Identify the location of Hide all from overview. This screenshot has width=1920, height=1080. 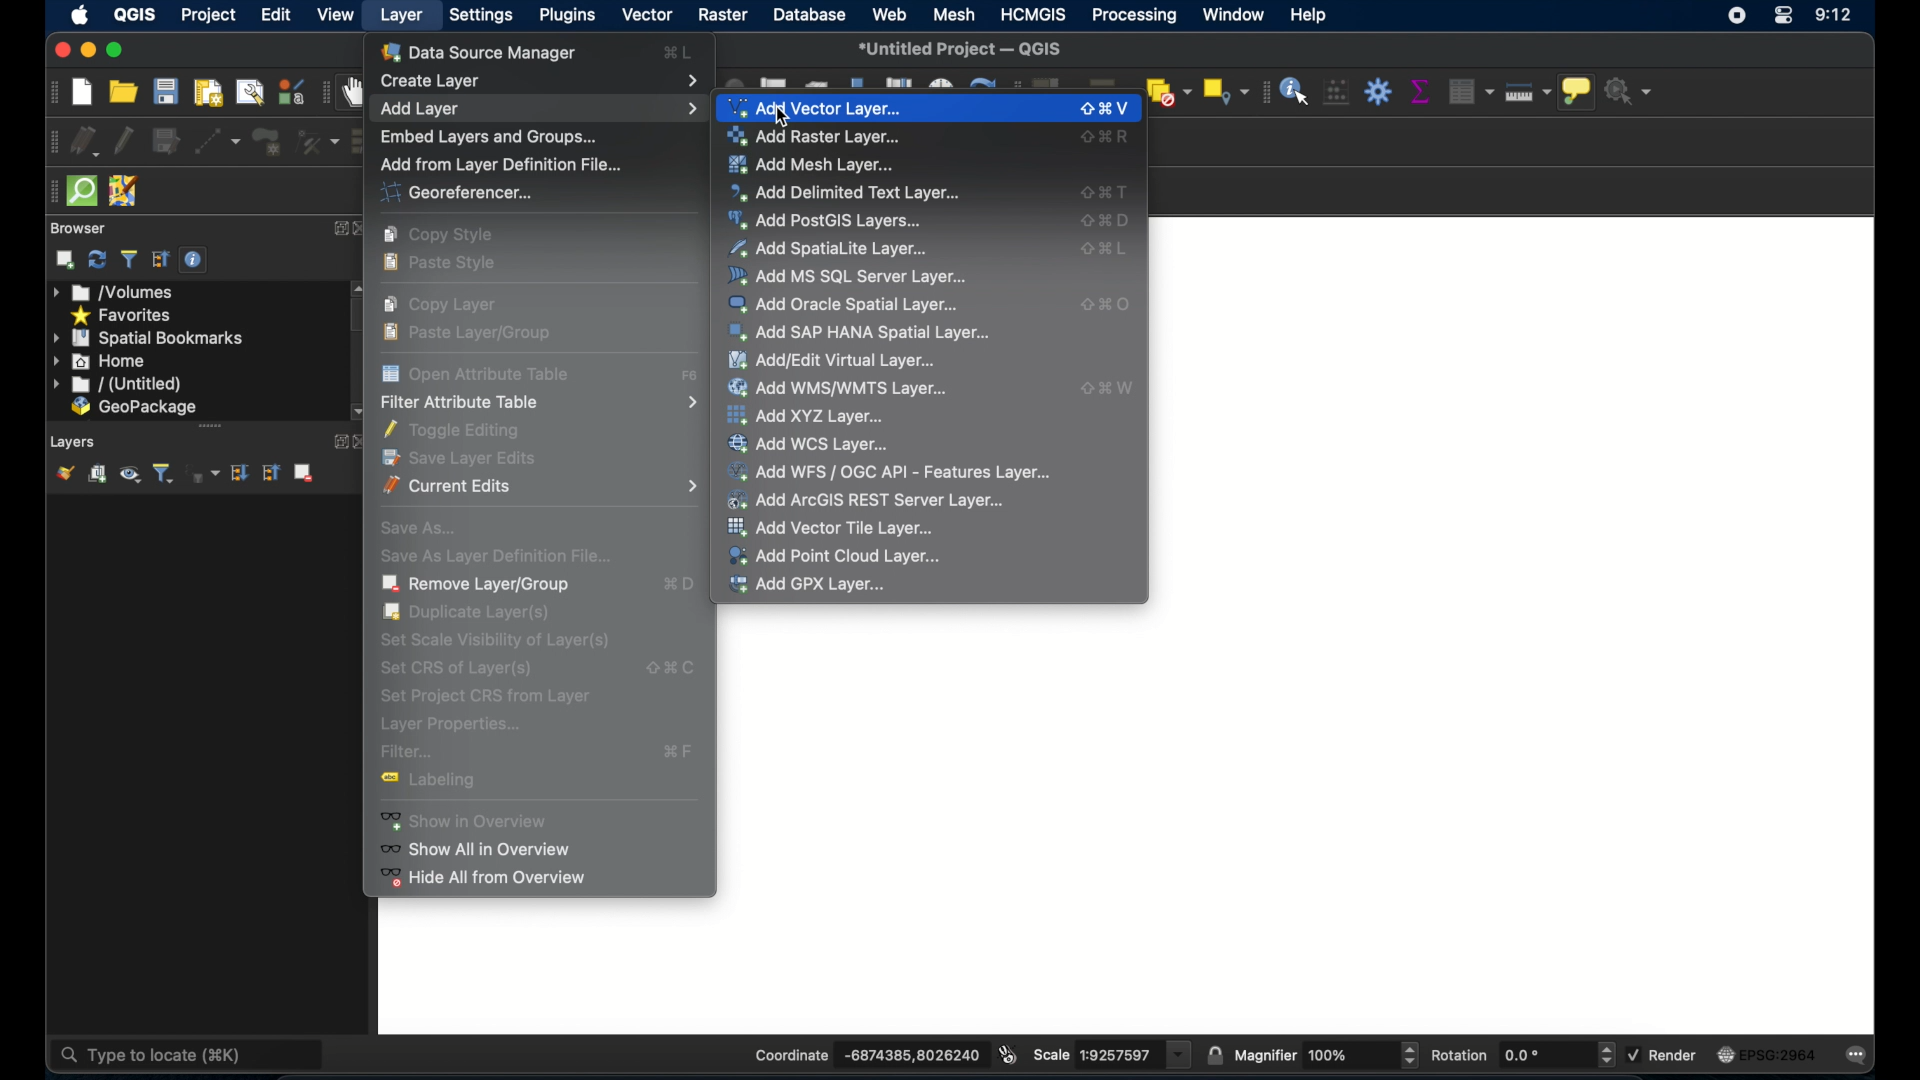
(488, 879).